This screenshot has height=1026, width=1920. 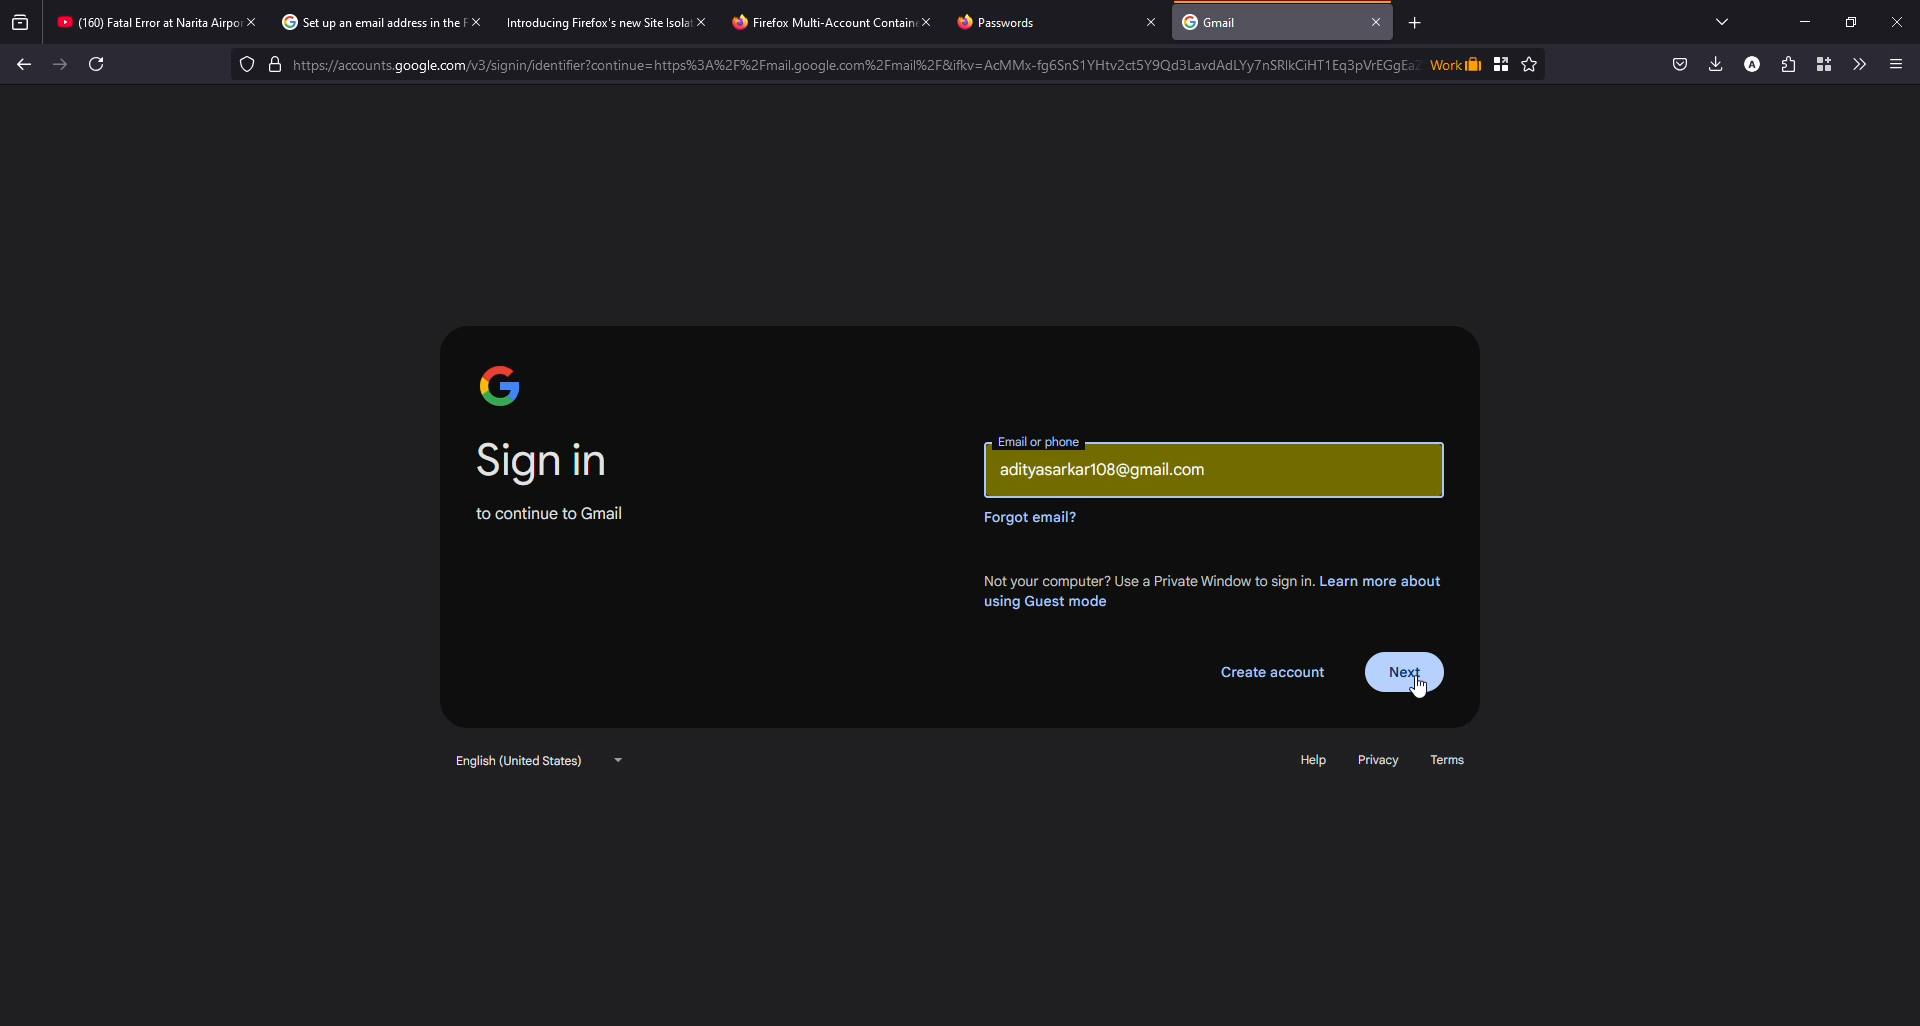 What do you see at coordinates (1713, 64) in the screenshot?
I see `downloads` at bounding box center [1713, 64].